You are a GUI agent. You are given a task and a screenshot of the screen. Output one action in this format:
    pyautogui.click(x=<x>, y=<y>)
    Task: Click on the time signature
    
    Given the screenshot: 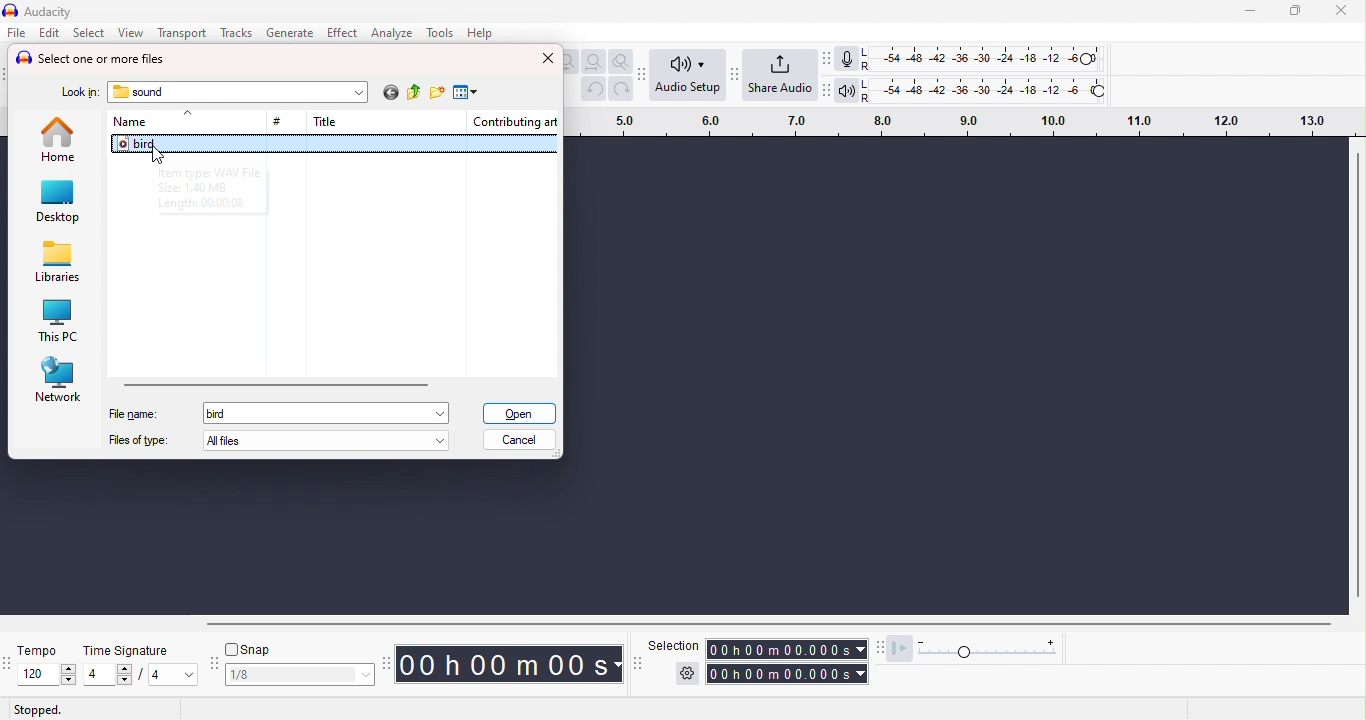 What is the action you would take?
    pyautogui.click(x=131, y=651)
    